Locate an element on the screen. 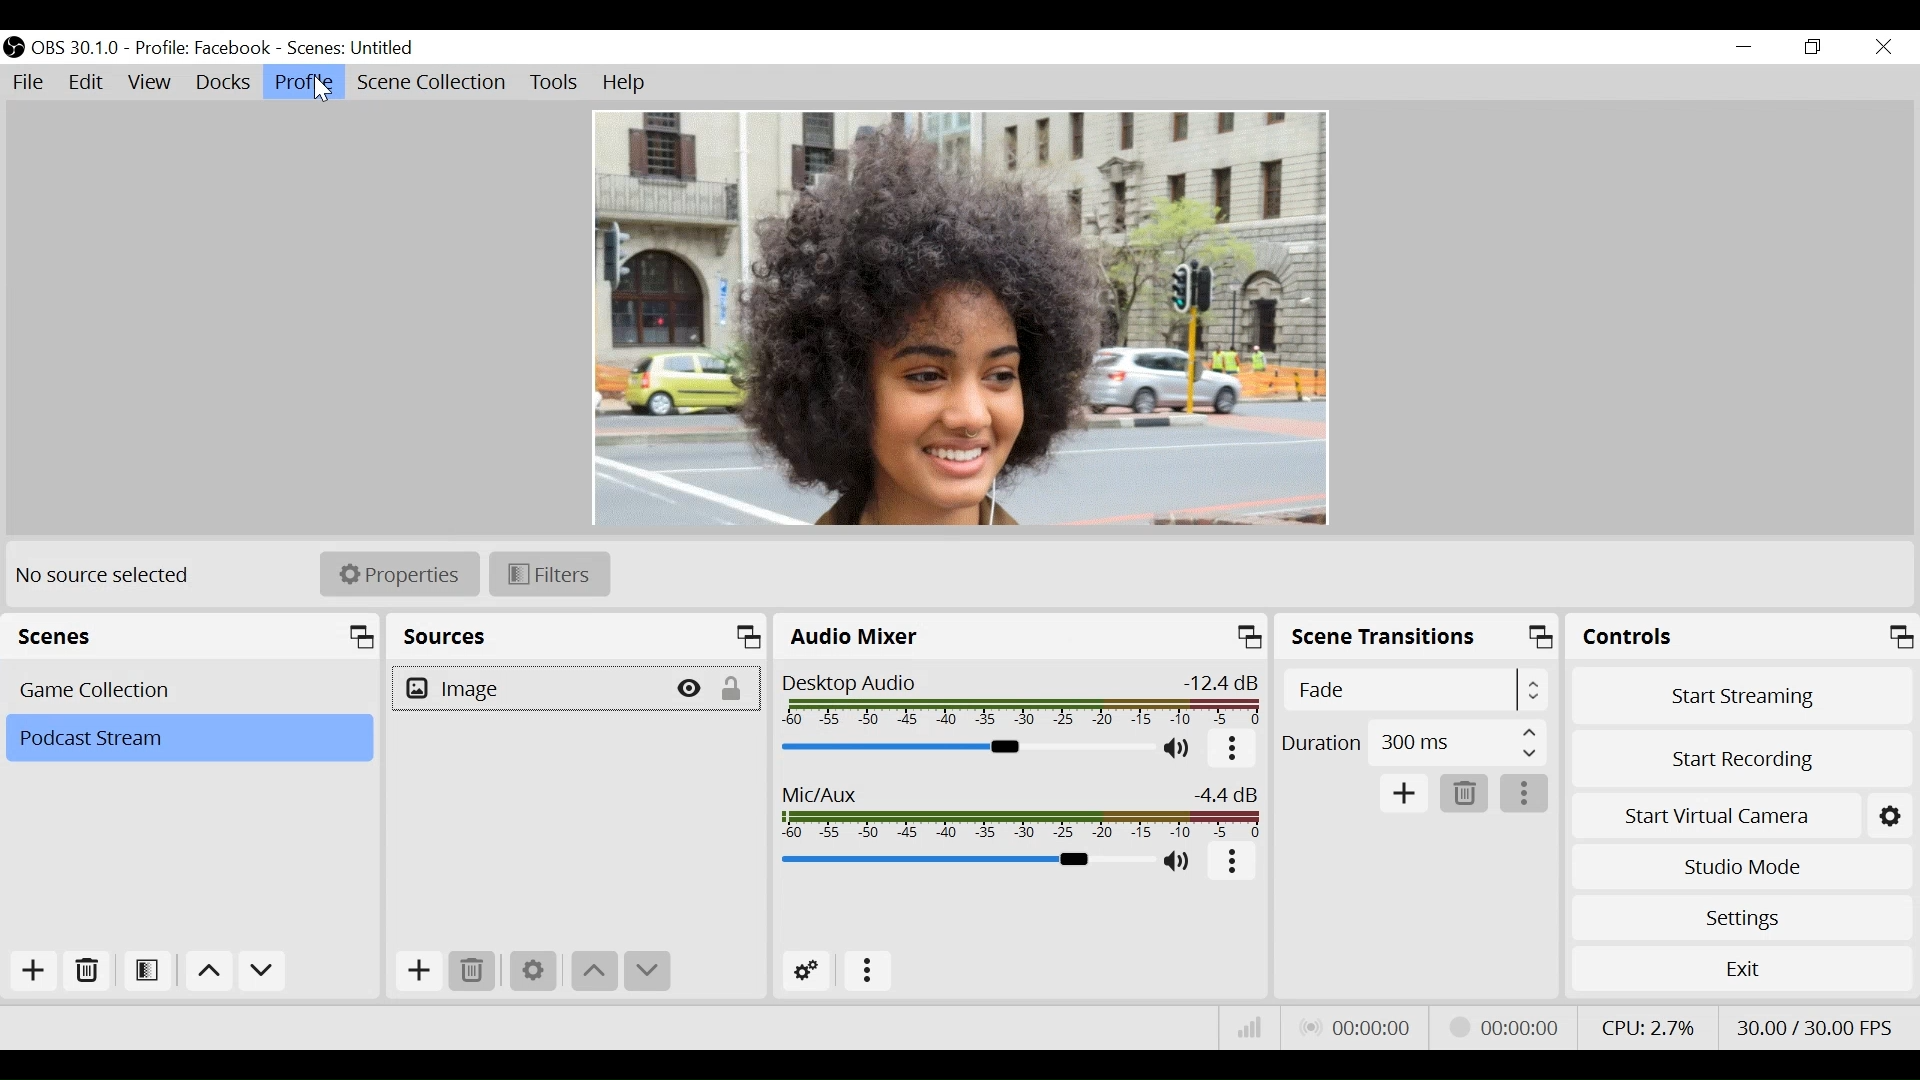  Move down is located at coordinates (647, 972).